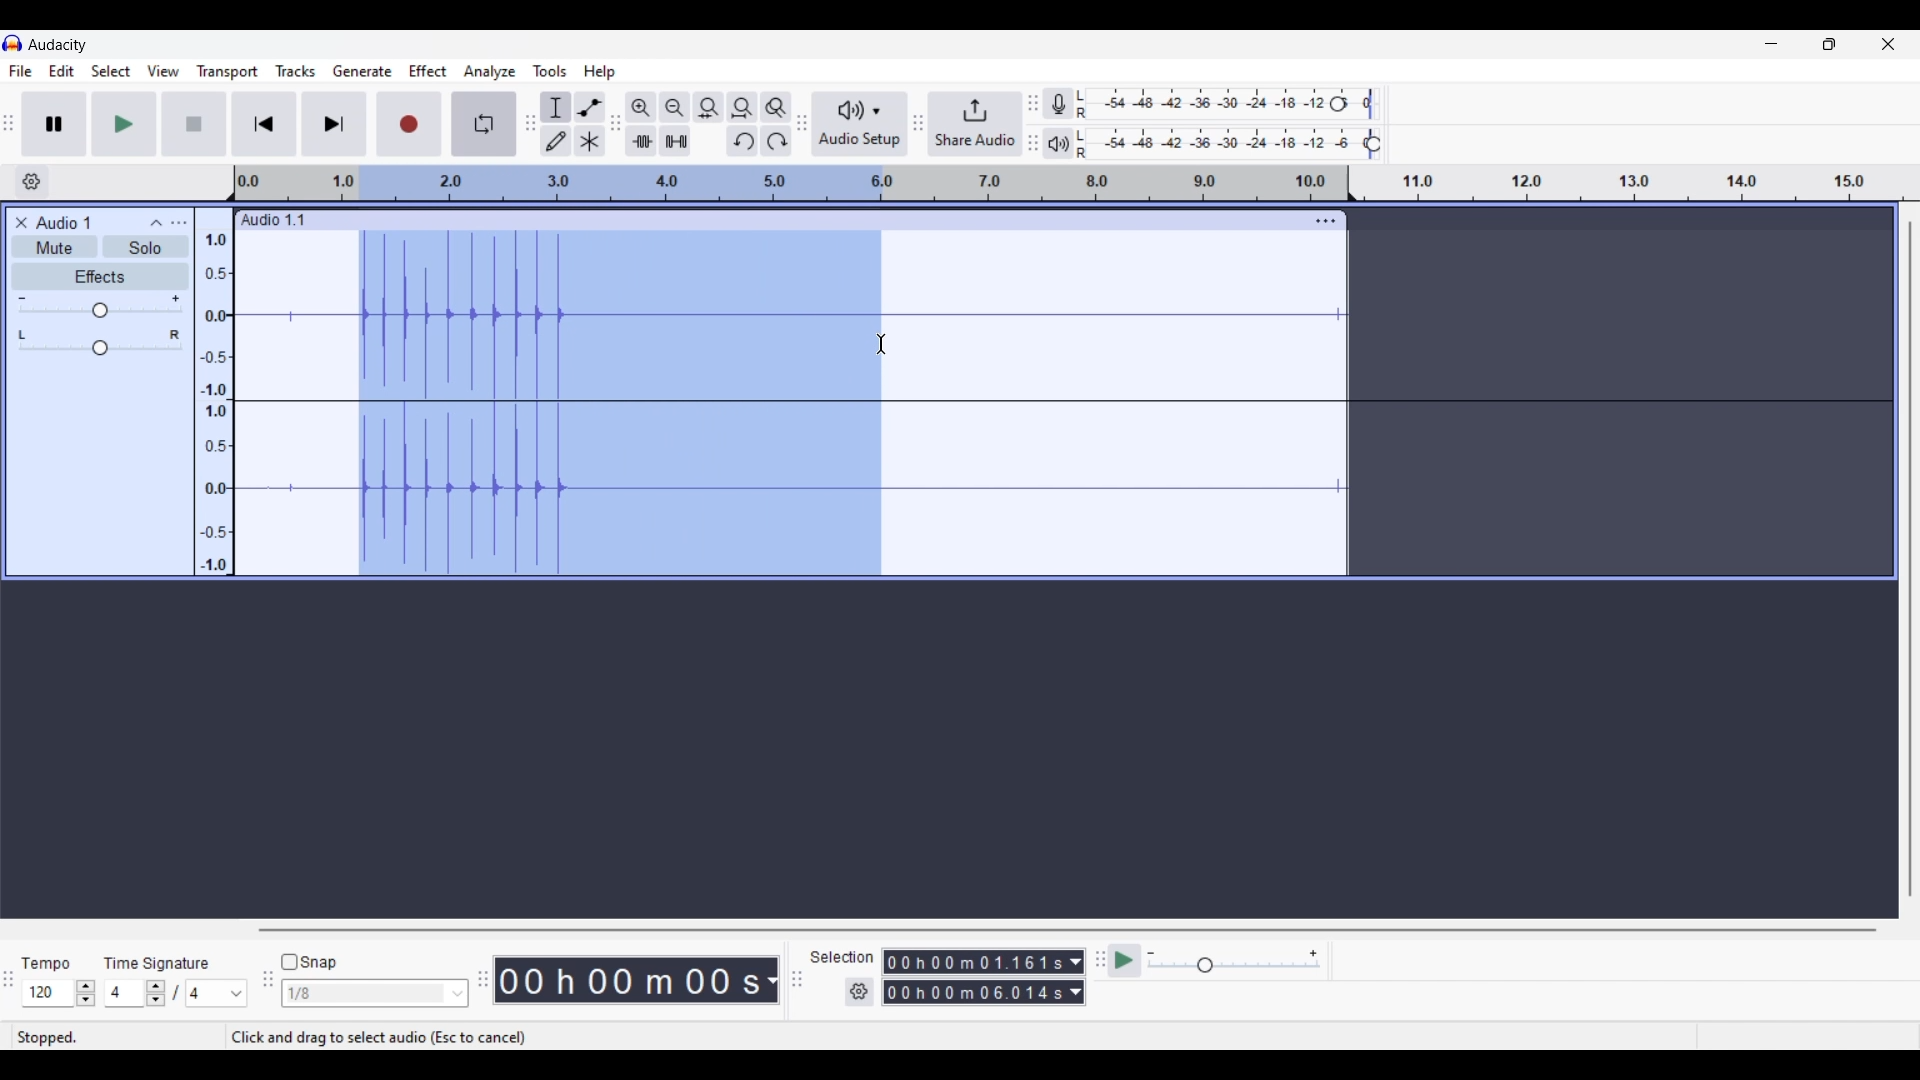  I want to click on Increase/Decrease tempo, so click(85, 994).